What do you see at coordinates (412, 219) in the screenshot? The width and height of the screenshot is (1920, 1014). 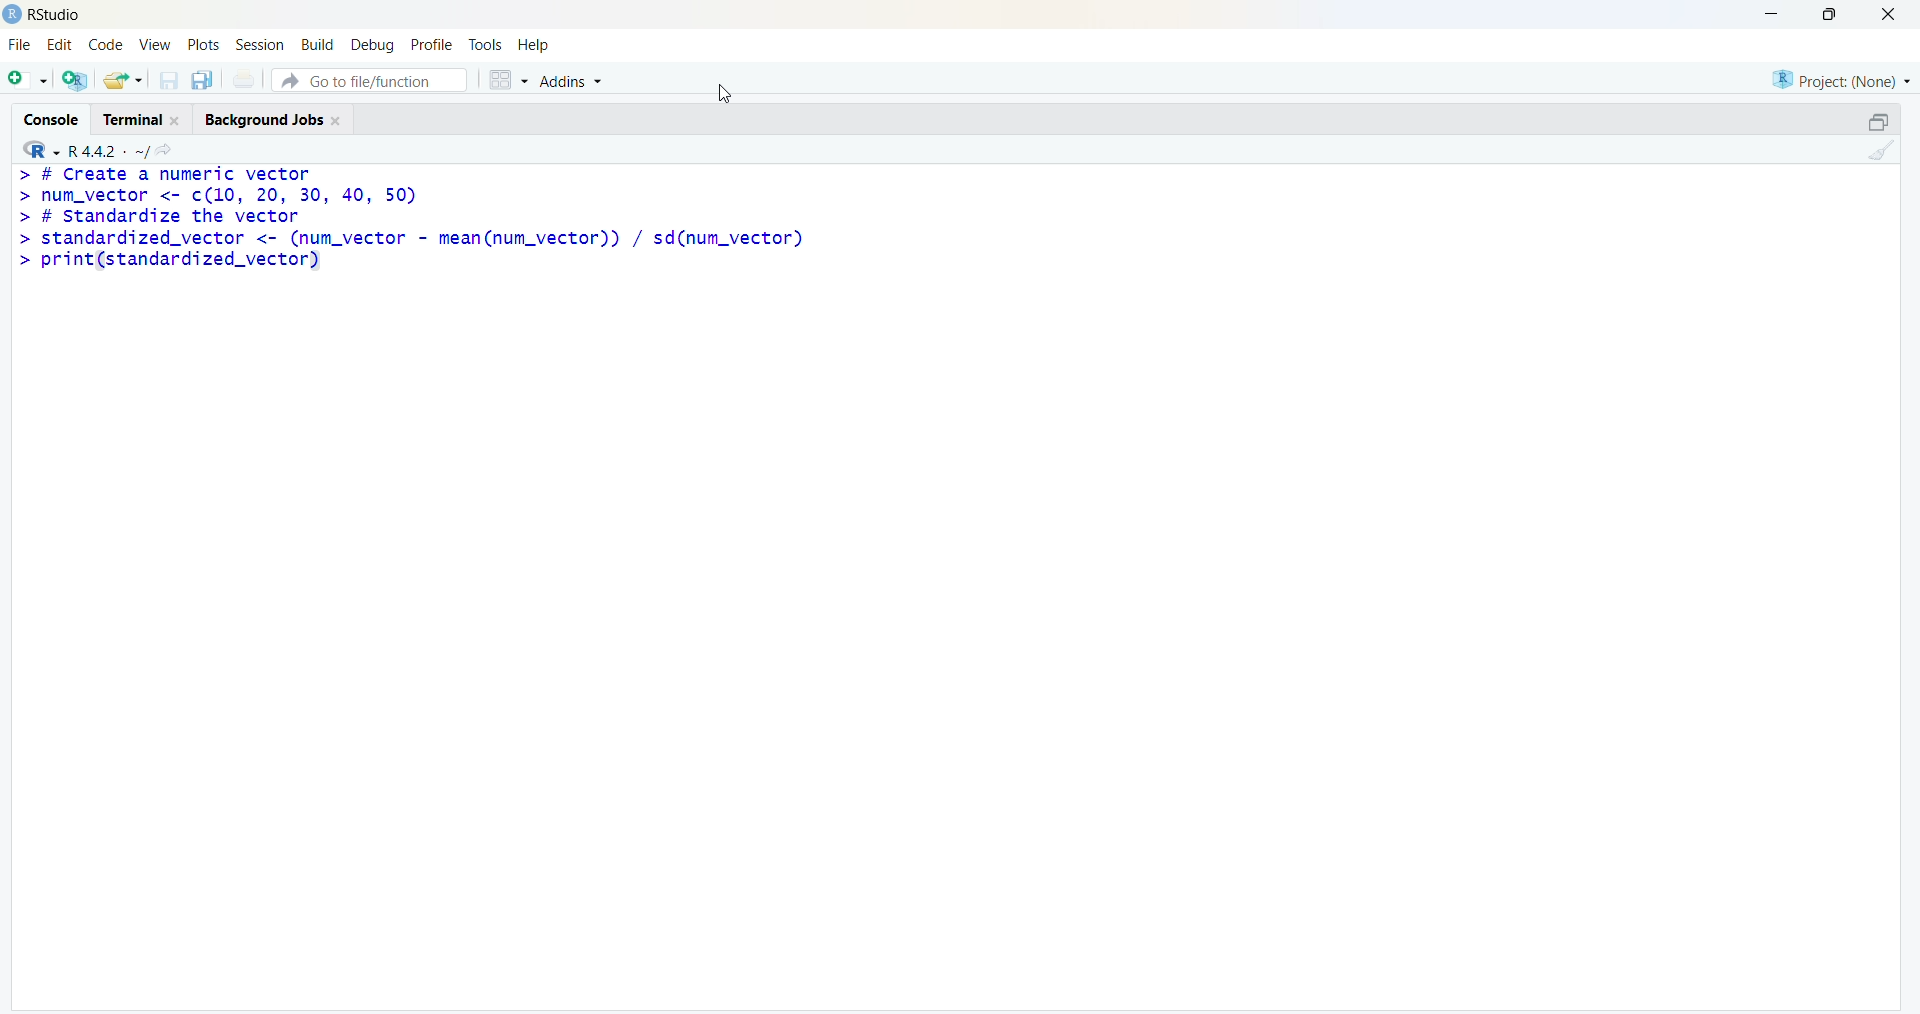 I see `> # Create a numeric vector

> num_vector <- c(10, 20, 30, 40, 50)

> # standardize the vector

> standardized_vector <- (num_vector - mean(num_vector)) / sd(num_vector)
> print(standardized_vector)` at bounding box center [412, 219].